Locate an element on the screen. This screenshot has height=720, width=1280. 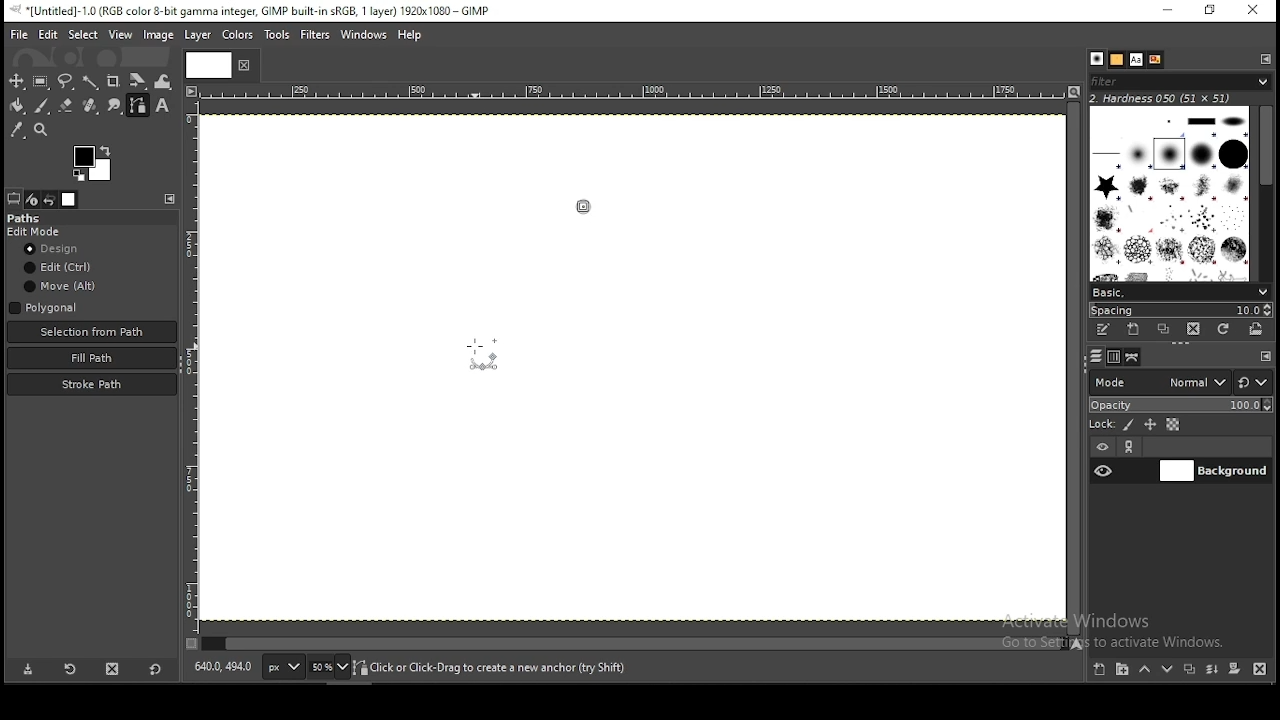
lock is located at coordinates (1102, 423).